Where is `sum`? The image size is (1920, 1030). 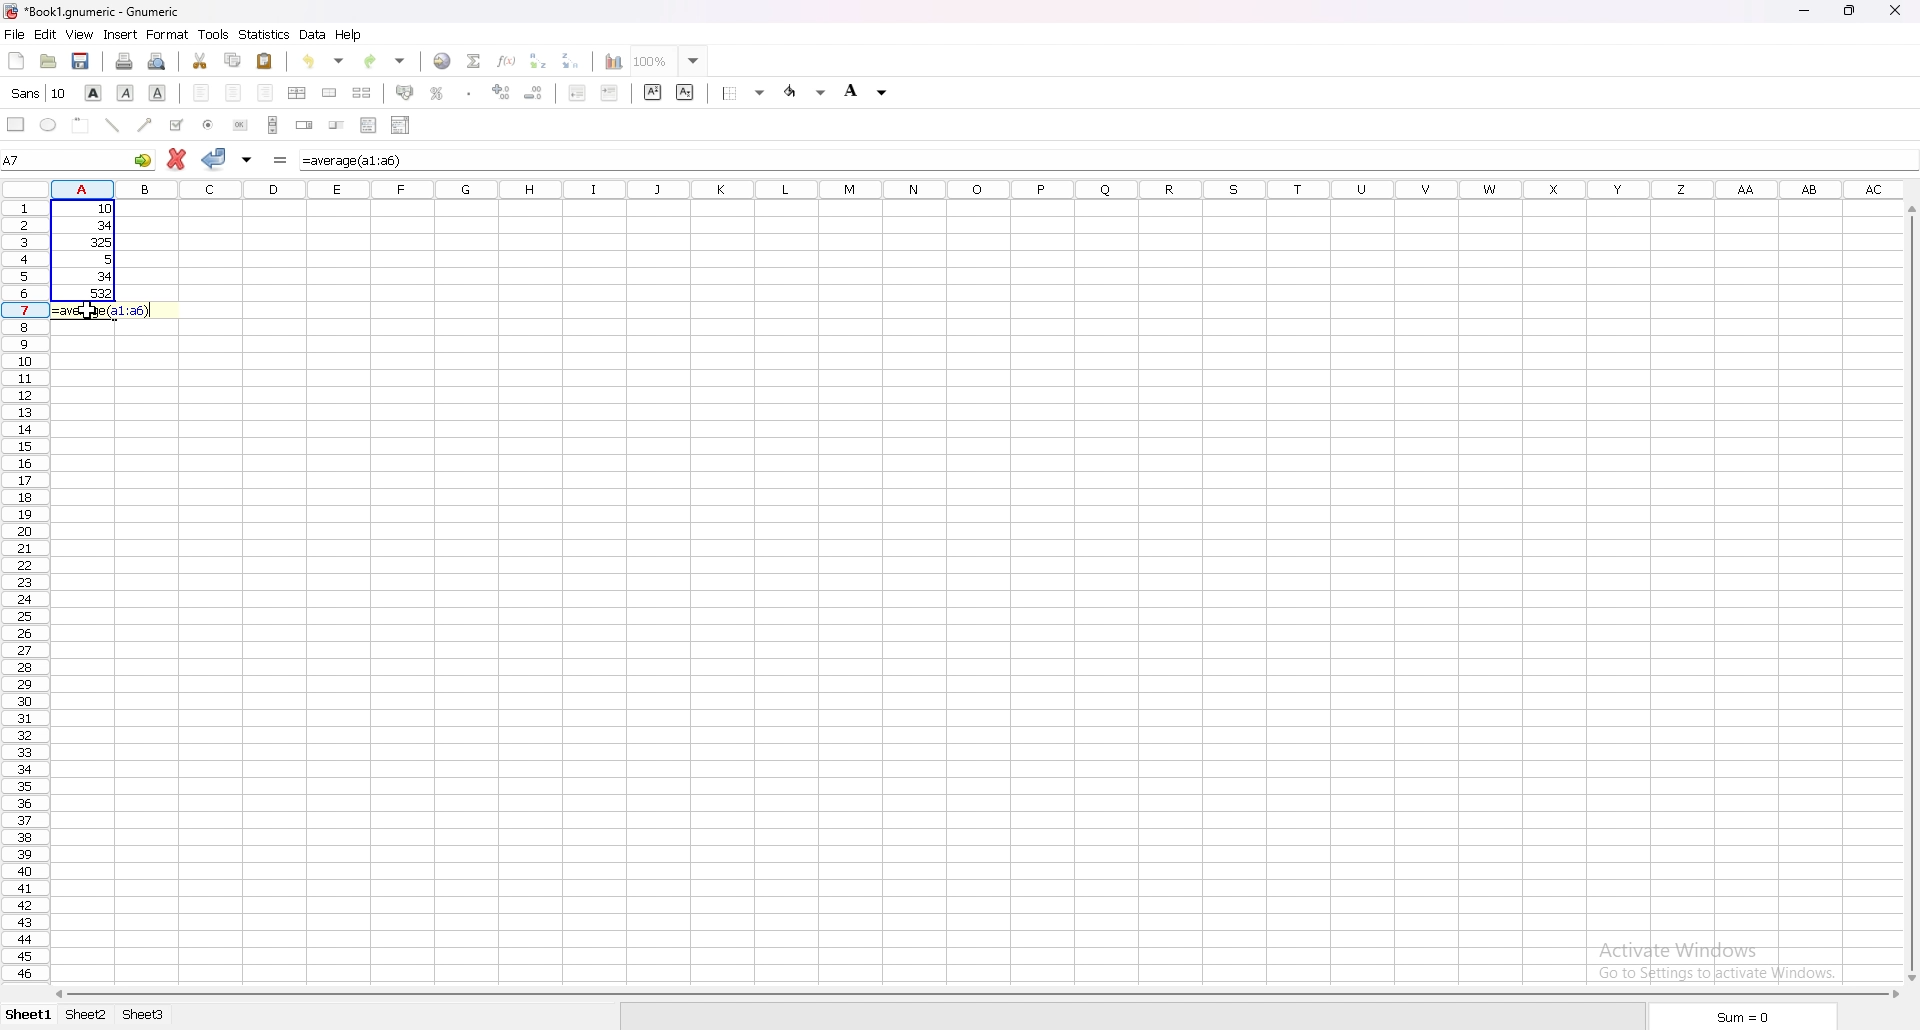 sum is located at coordinates (1744, 1017).